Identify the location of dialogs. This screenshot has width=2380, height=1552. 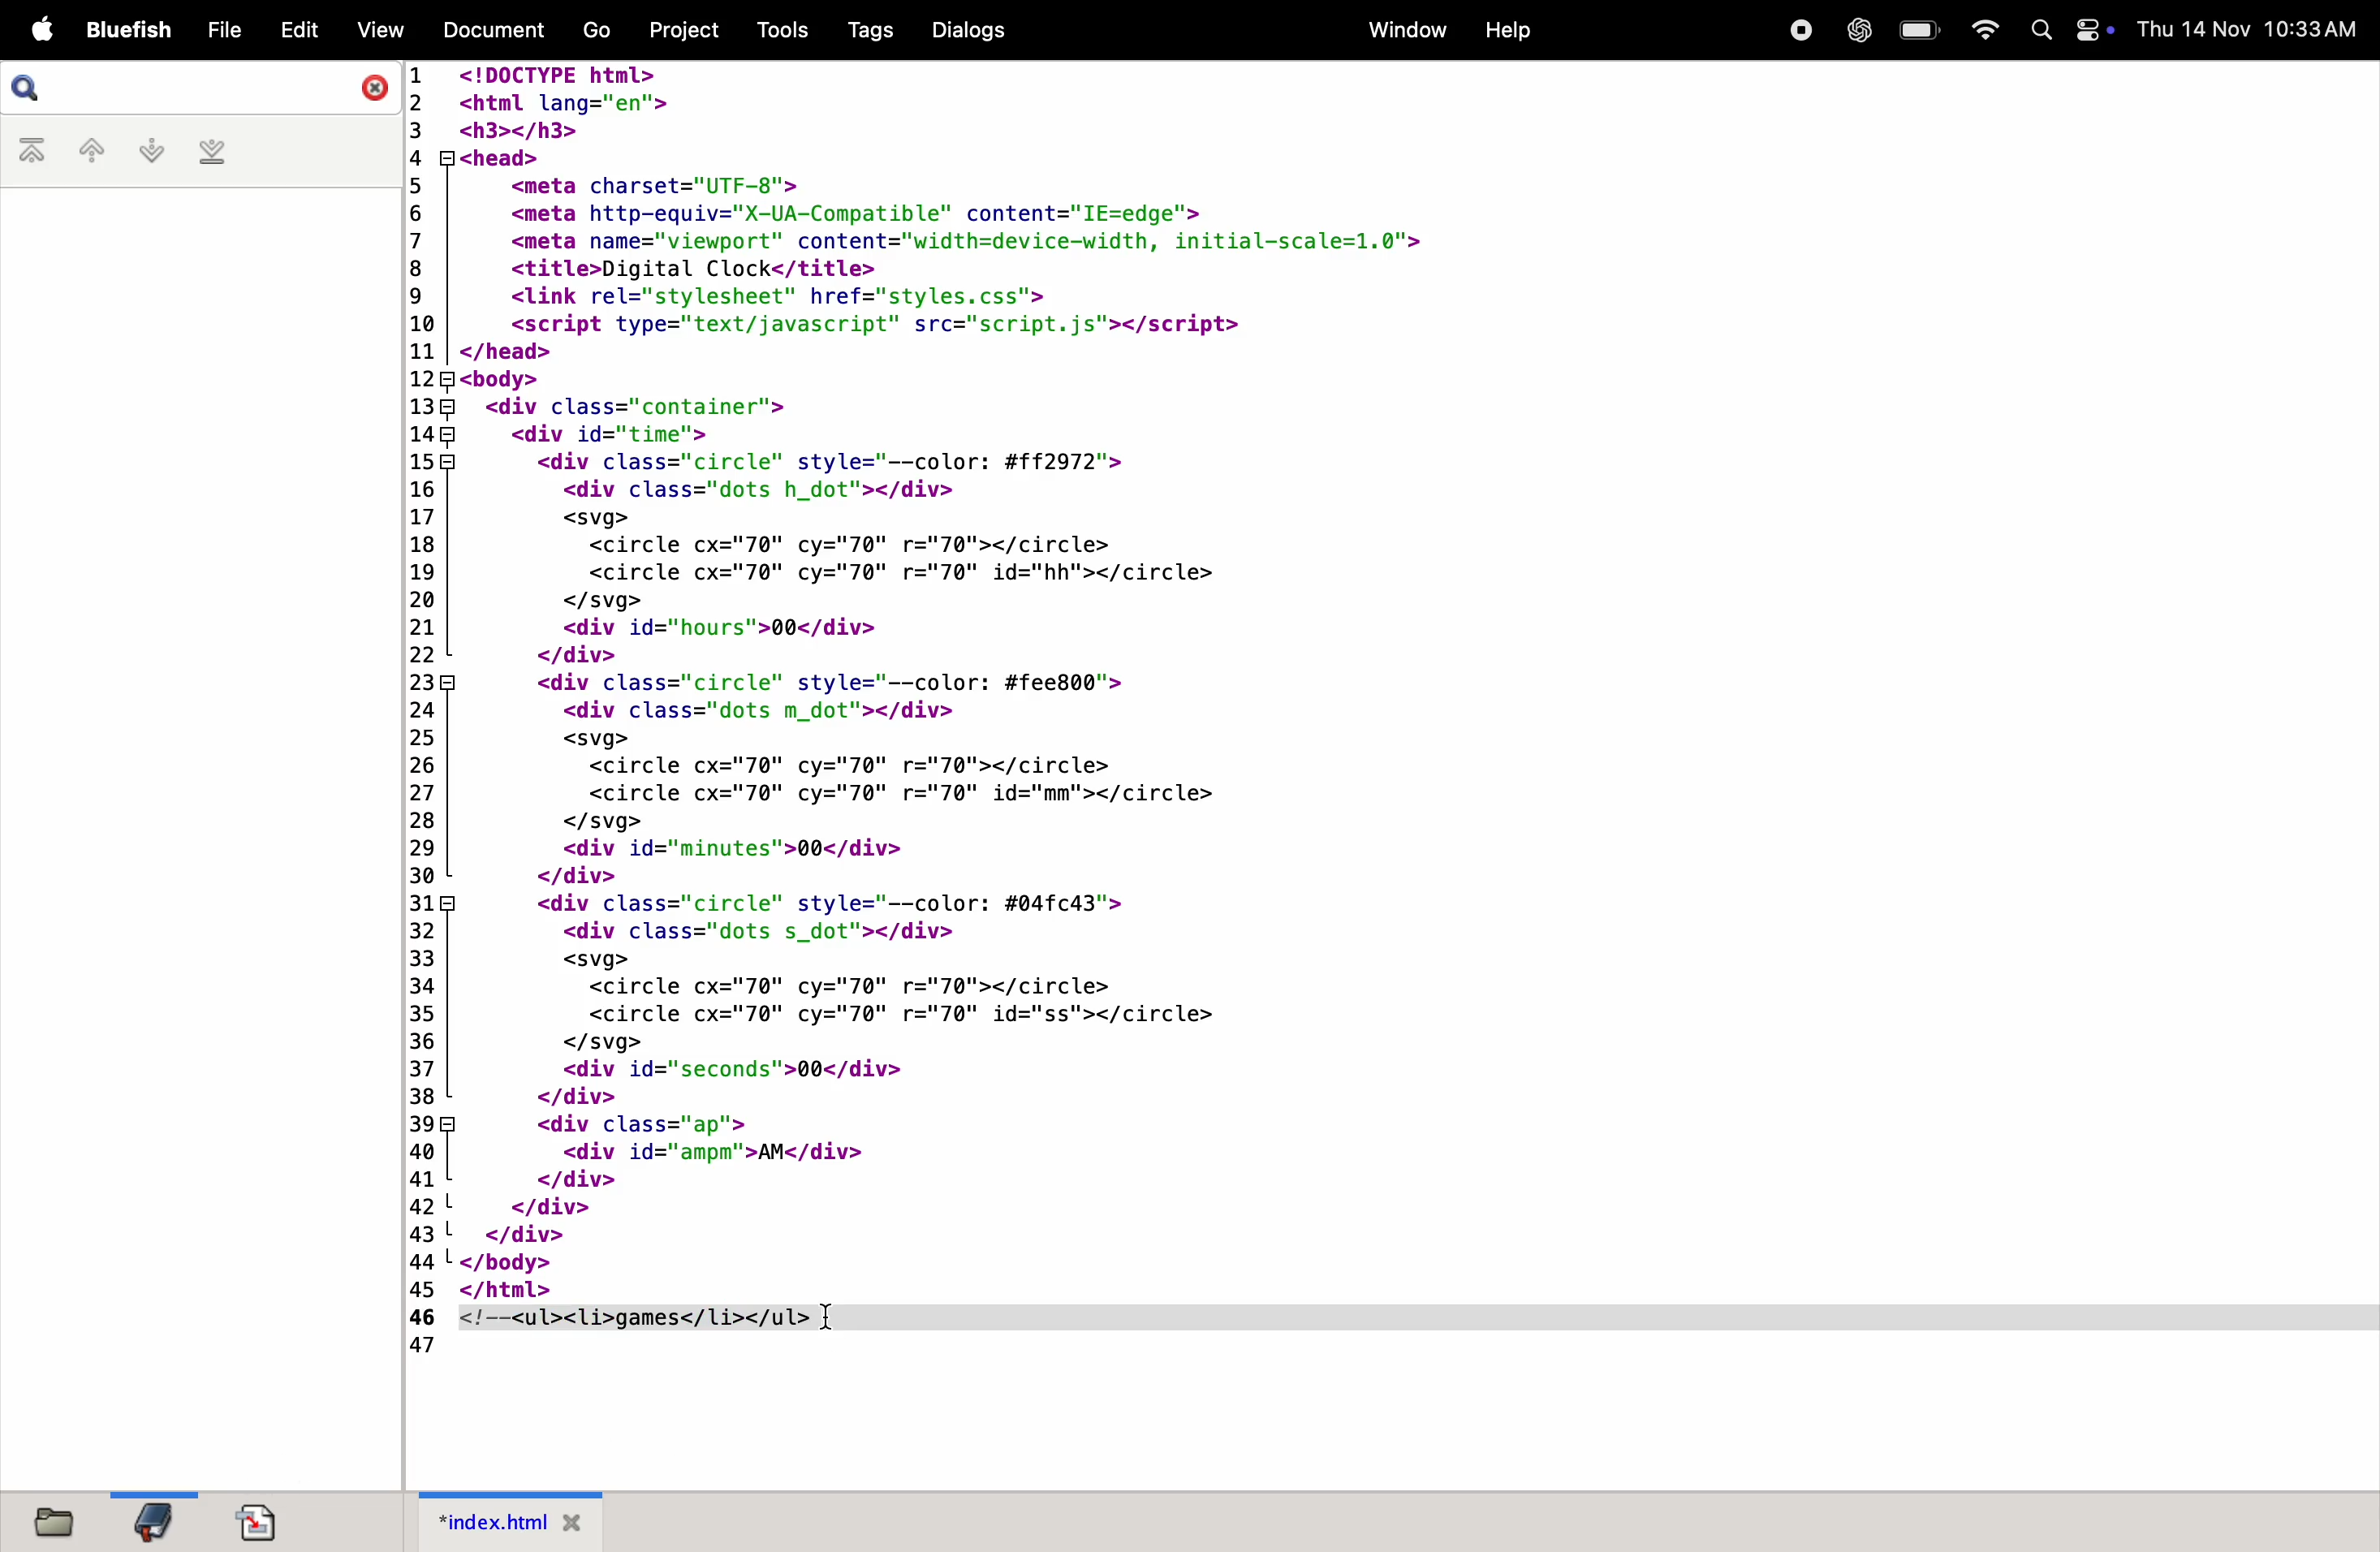
(970, 32).